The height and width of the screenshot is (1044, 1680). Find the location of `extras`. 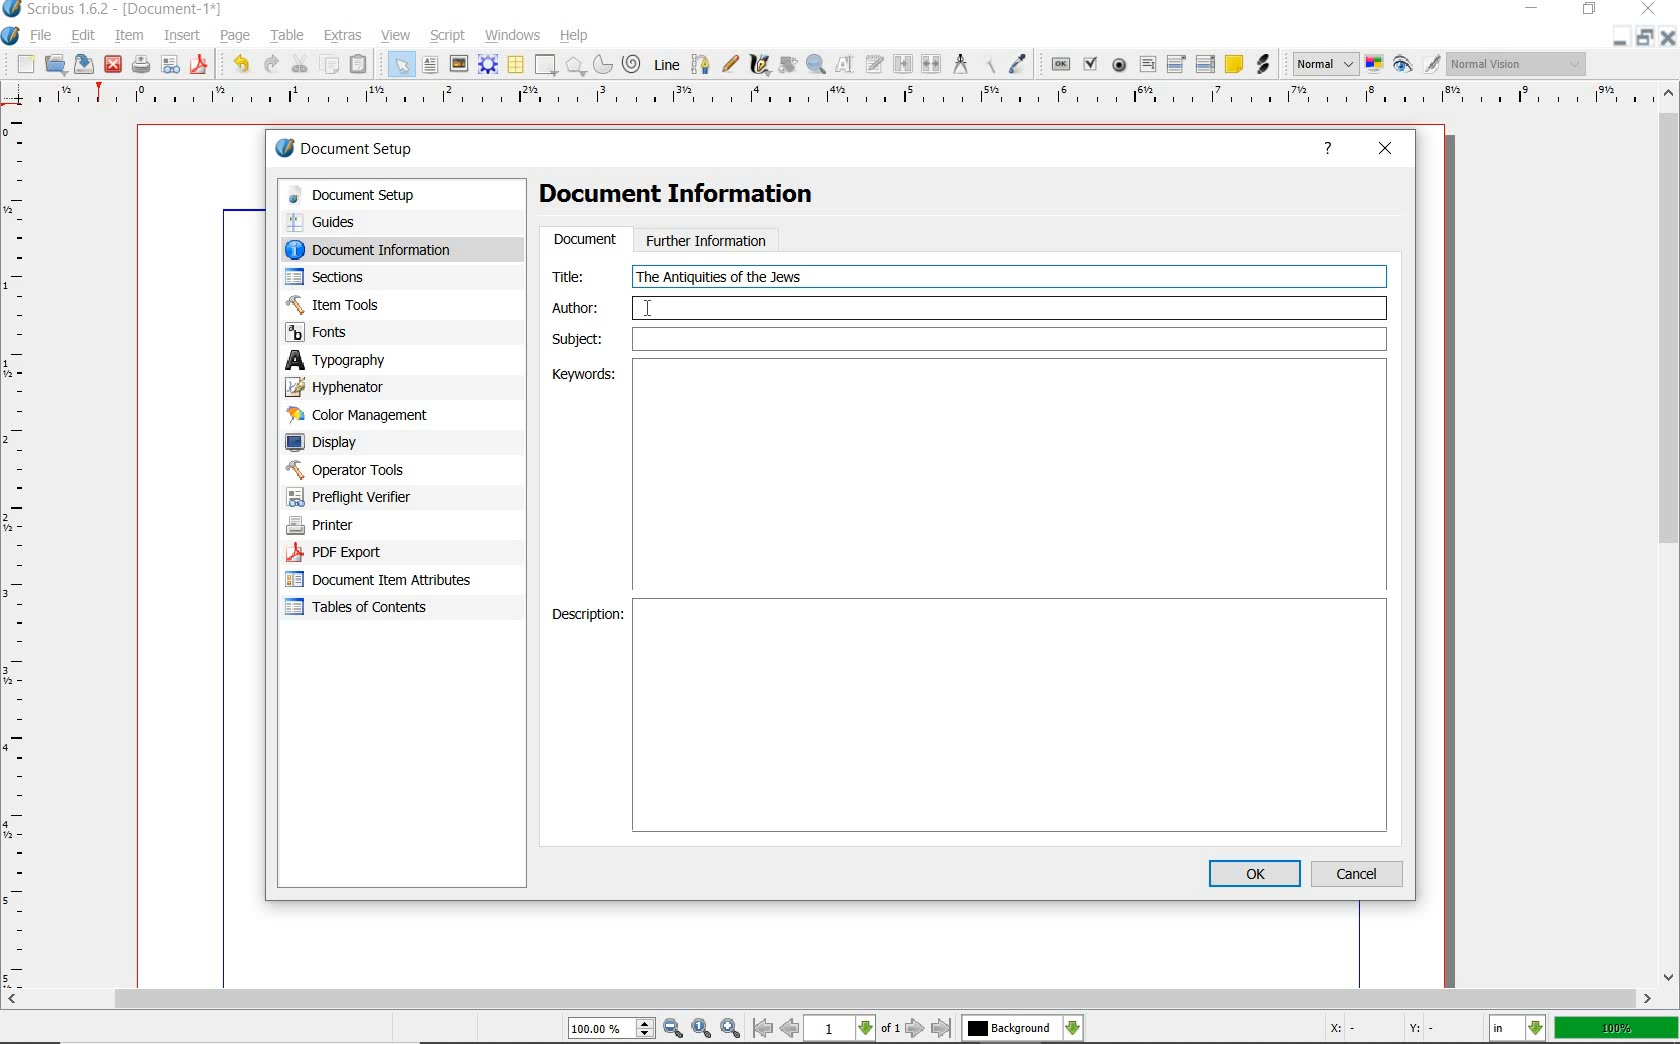

extras is located at coordinates (344, 36).